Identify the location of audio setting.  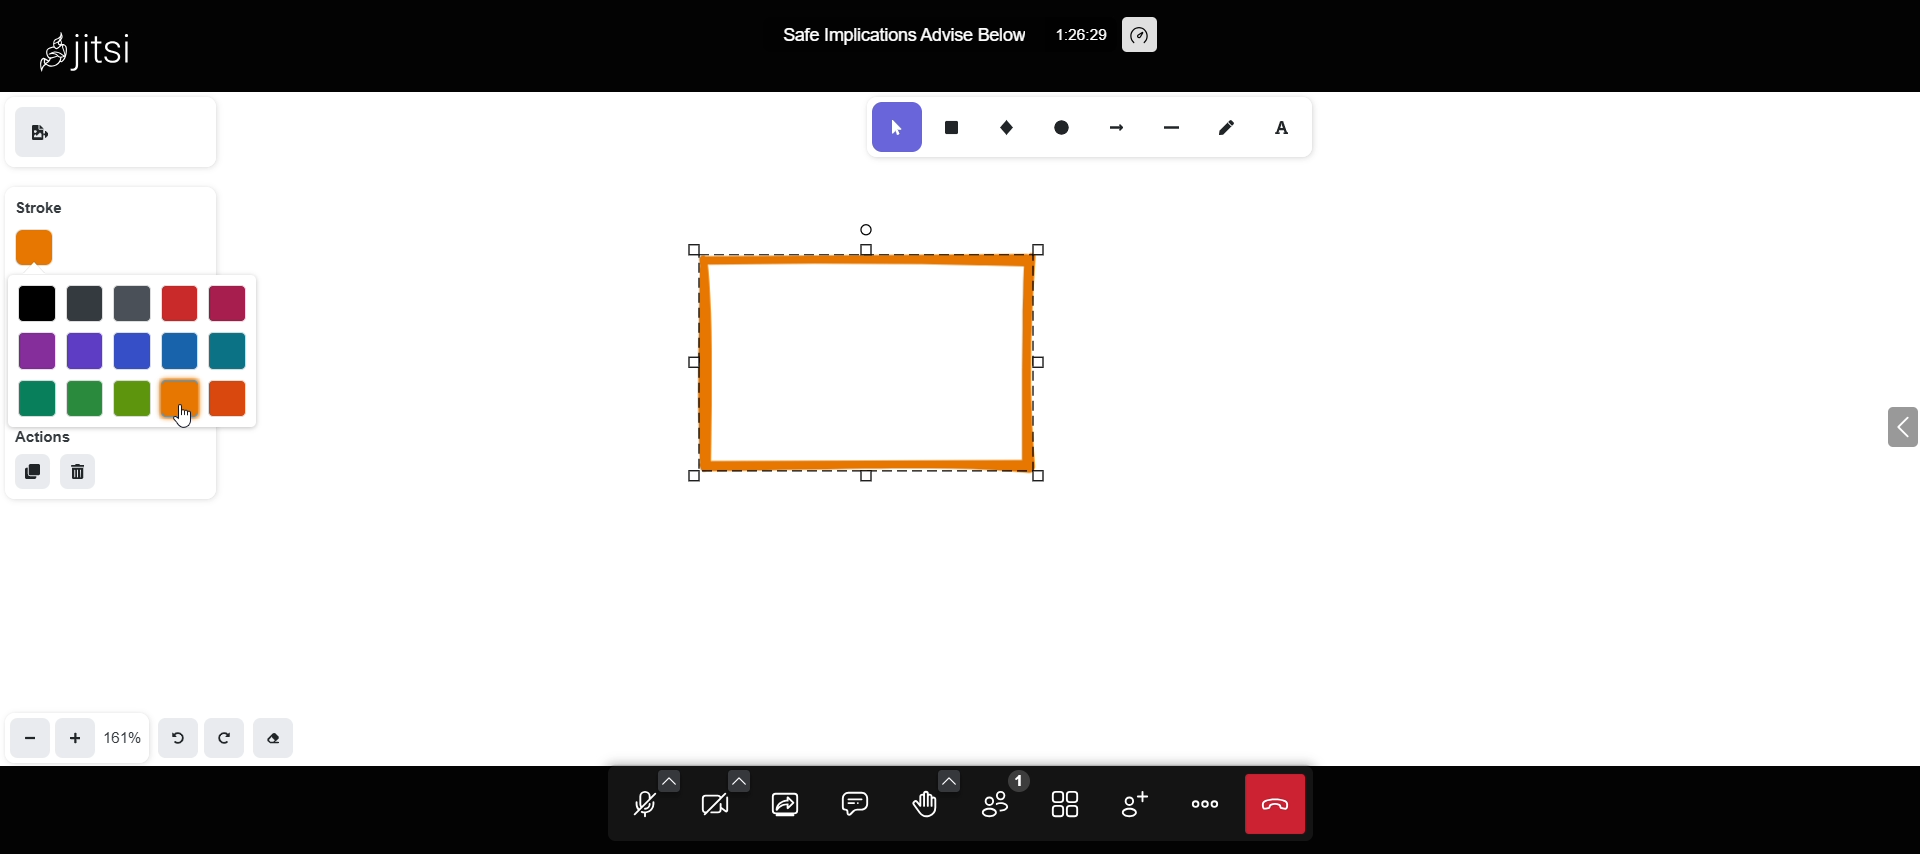
(666, 778).